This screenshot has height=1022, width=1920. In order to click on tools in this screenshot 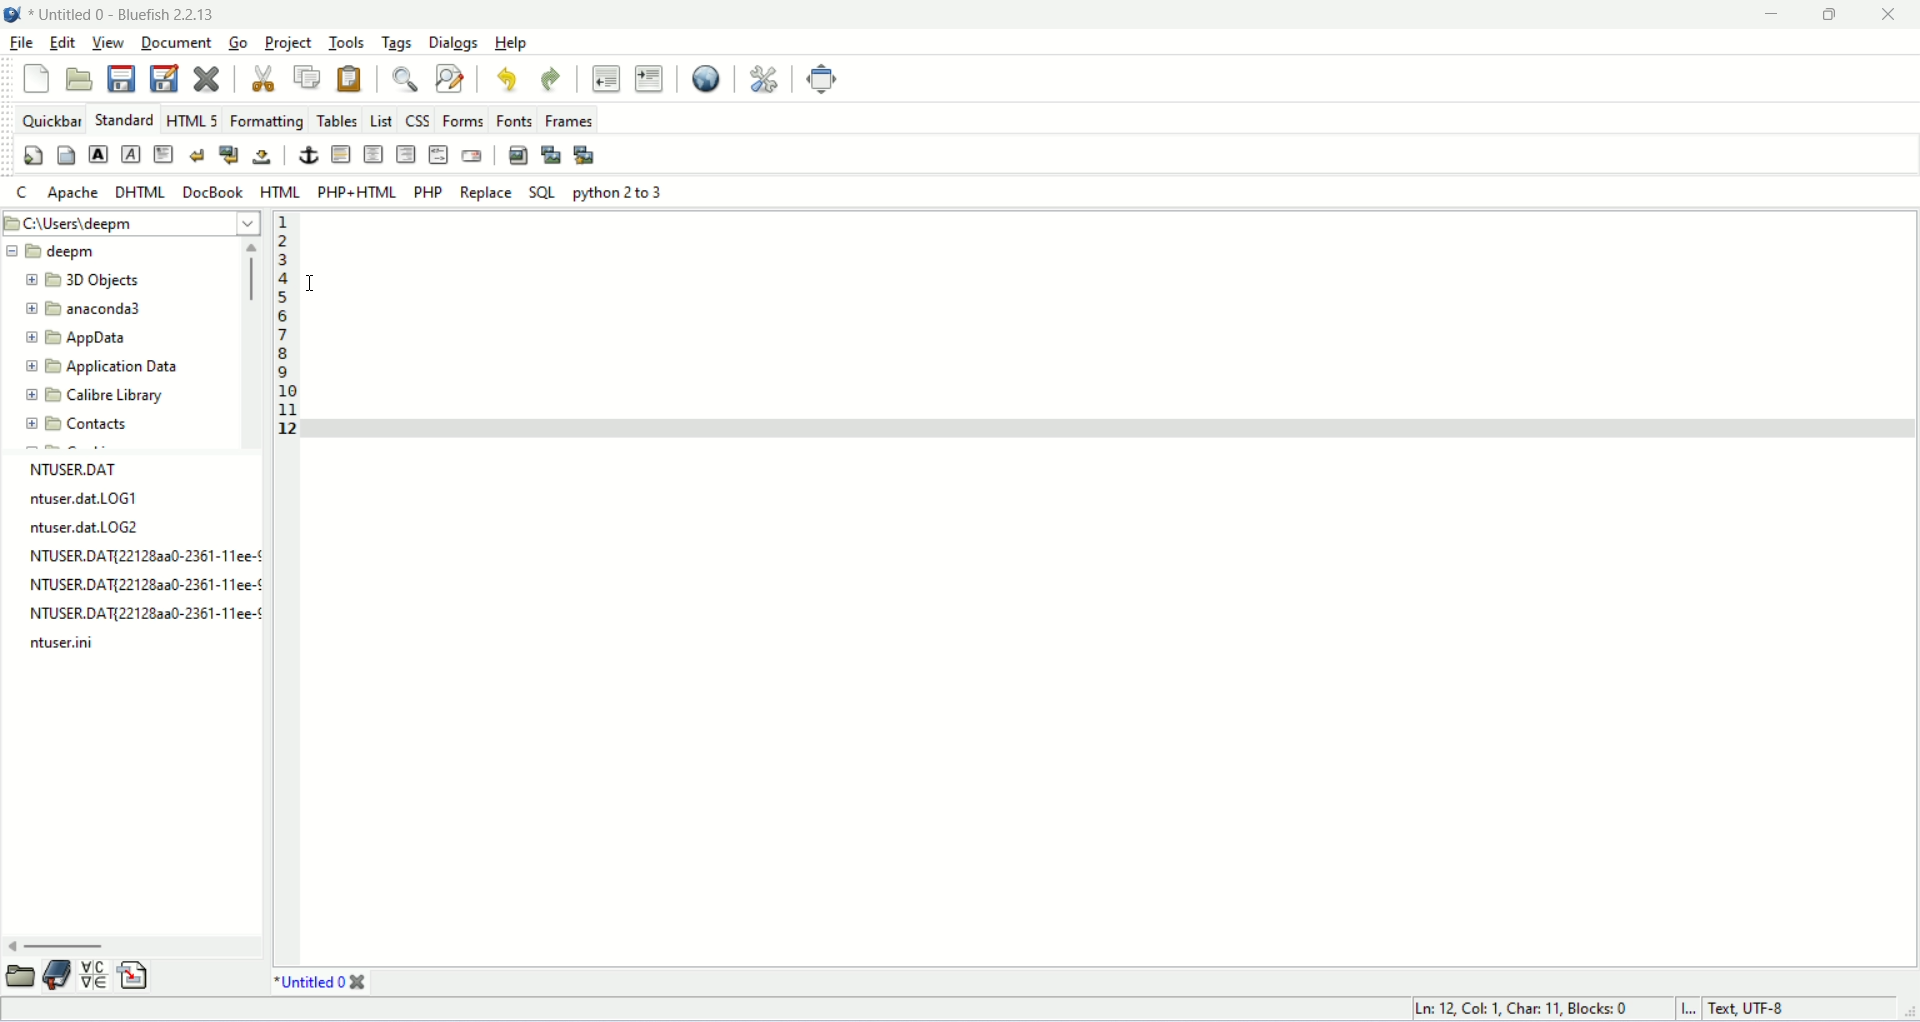, I will do `click(346, 45)`.